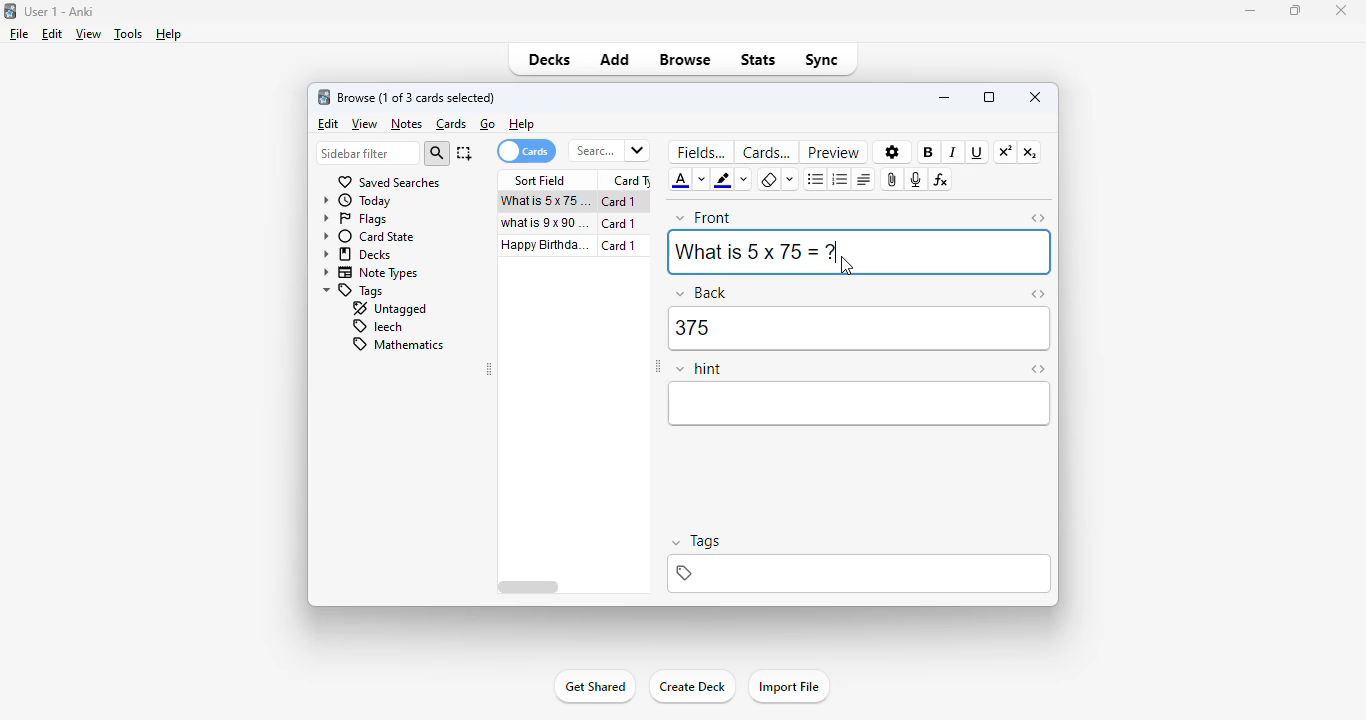 This screenshot has width=1366, height=720. I want to click on User 1 - Anki, so click(60, 11).